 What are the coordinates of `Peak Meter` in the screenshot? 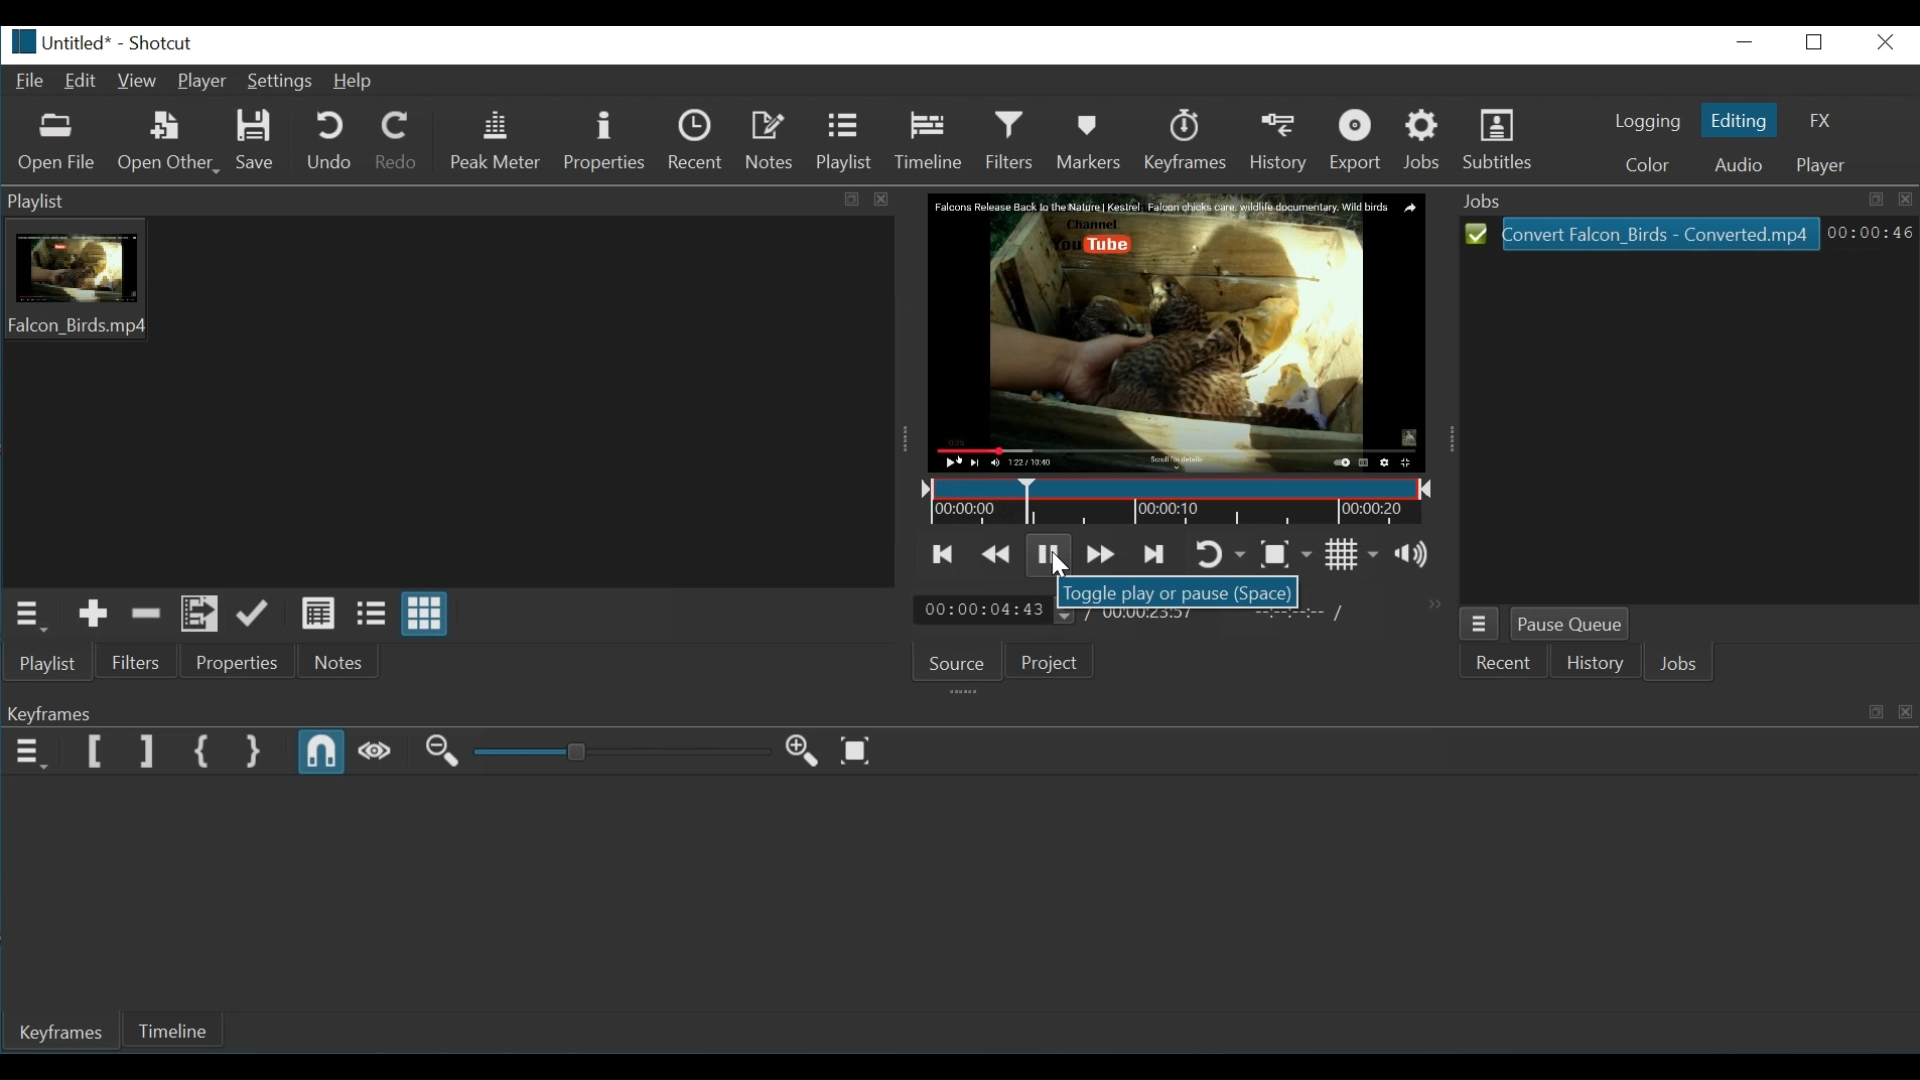 It's located at (499, 142).